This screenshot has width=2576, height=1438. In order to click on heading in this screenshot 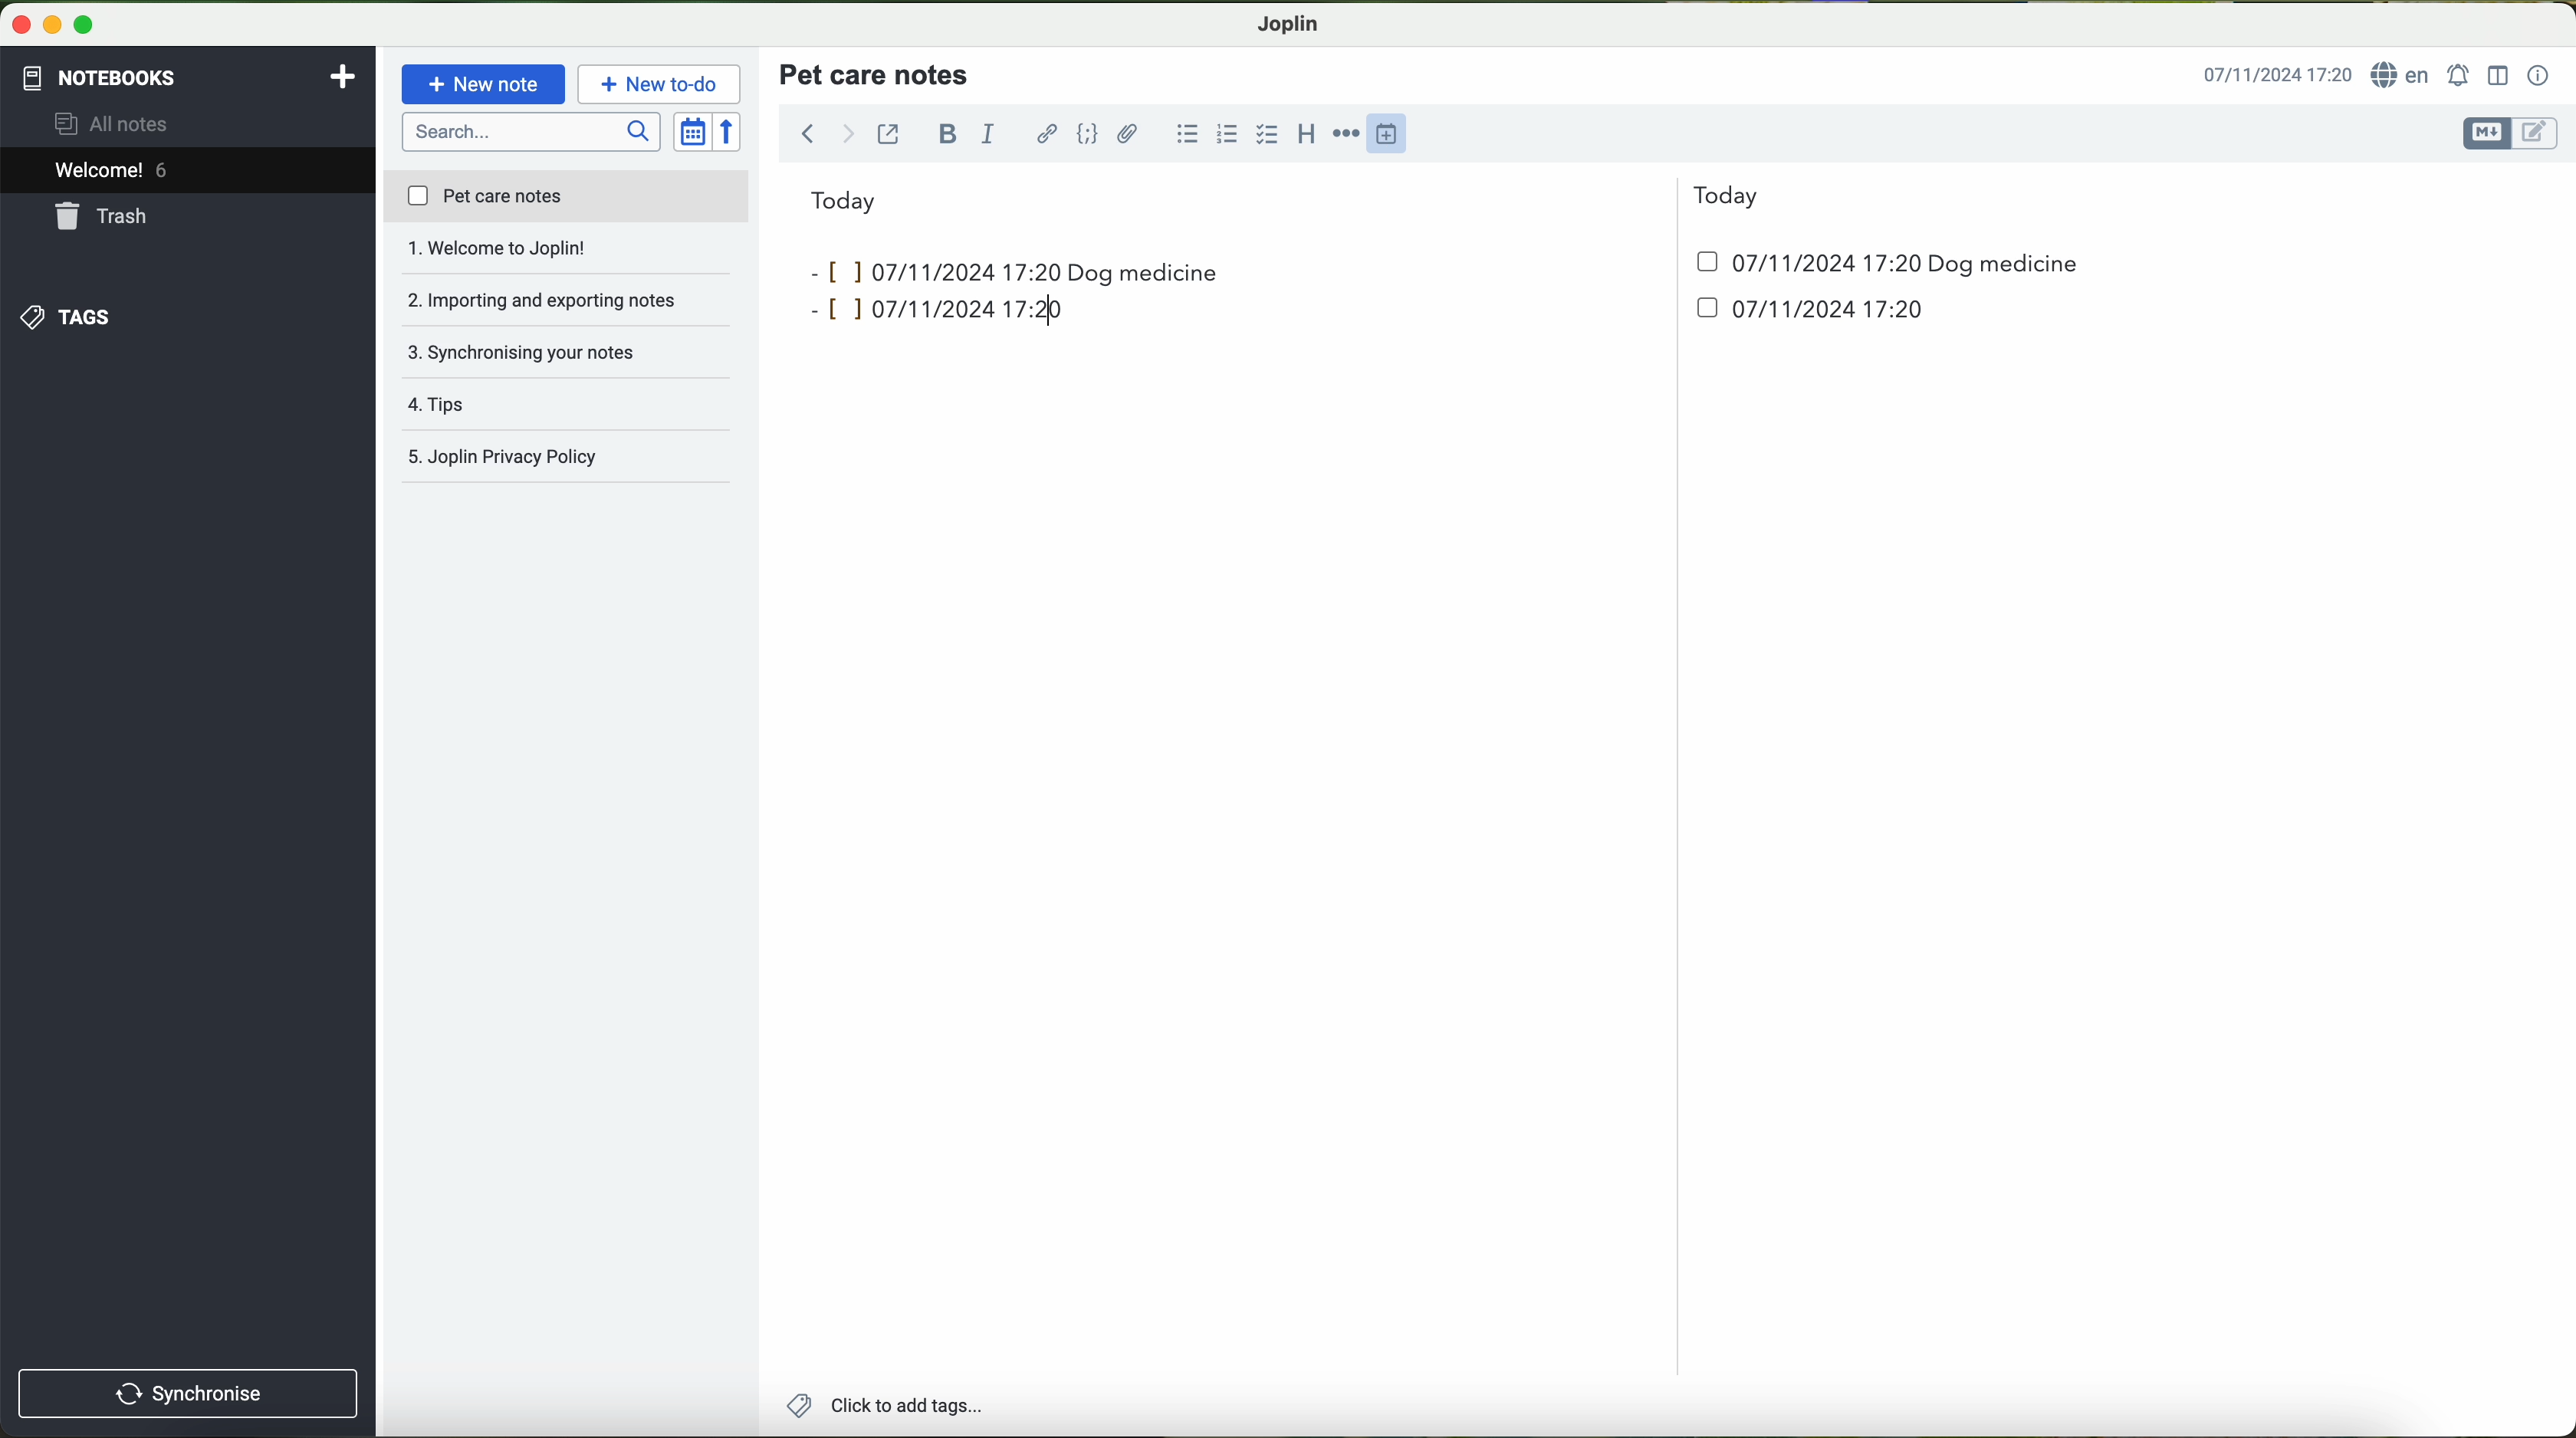, I will do `click(1308, 133)`.